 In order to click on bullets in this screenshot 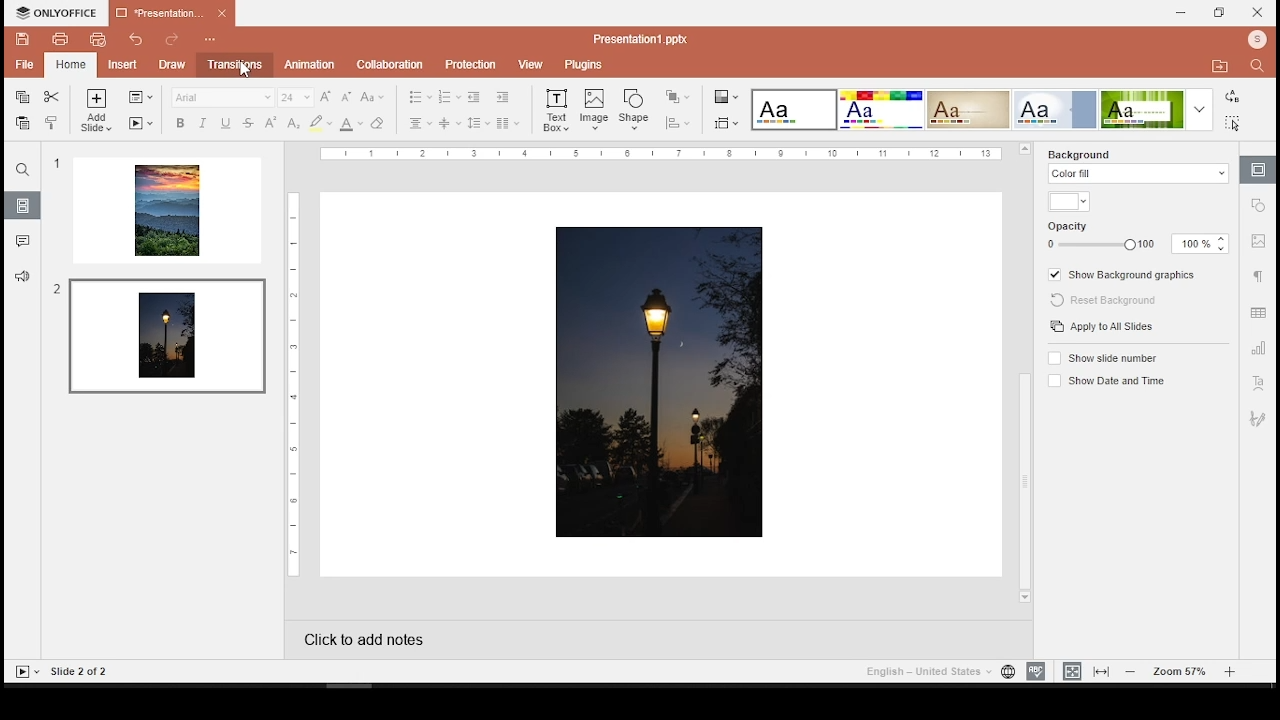, I will do `click(421, 98)`.